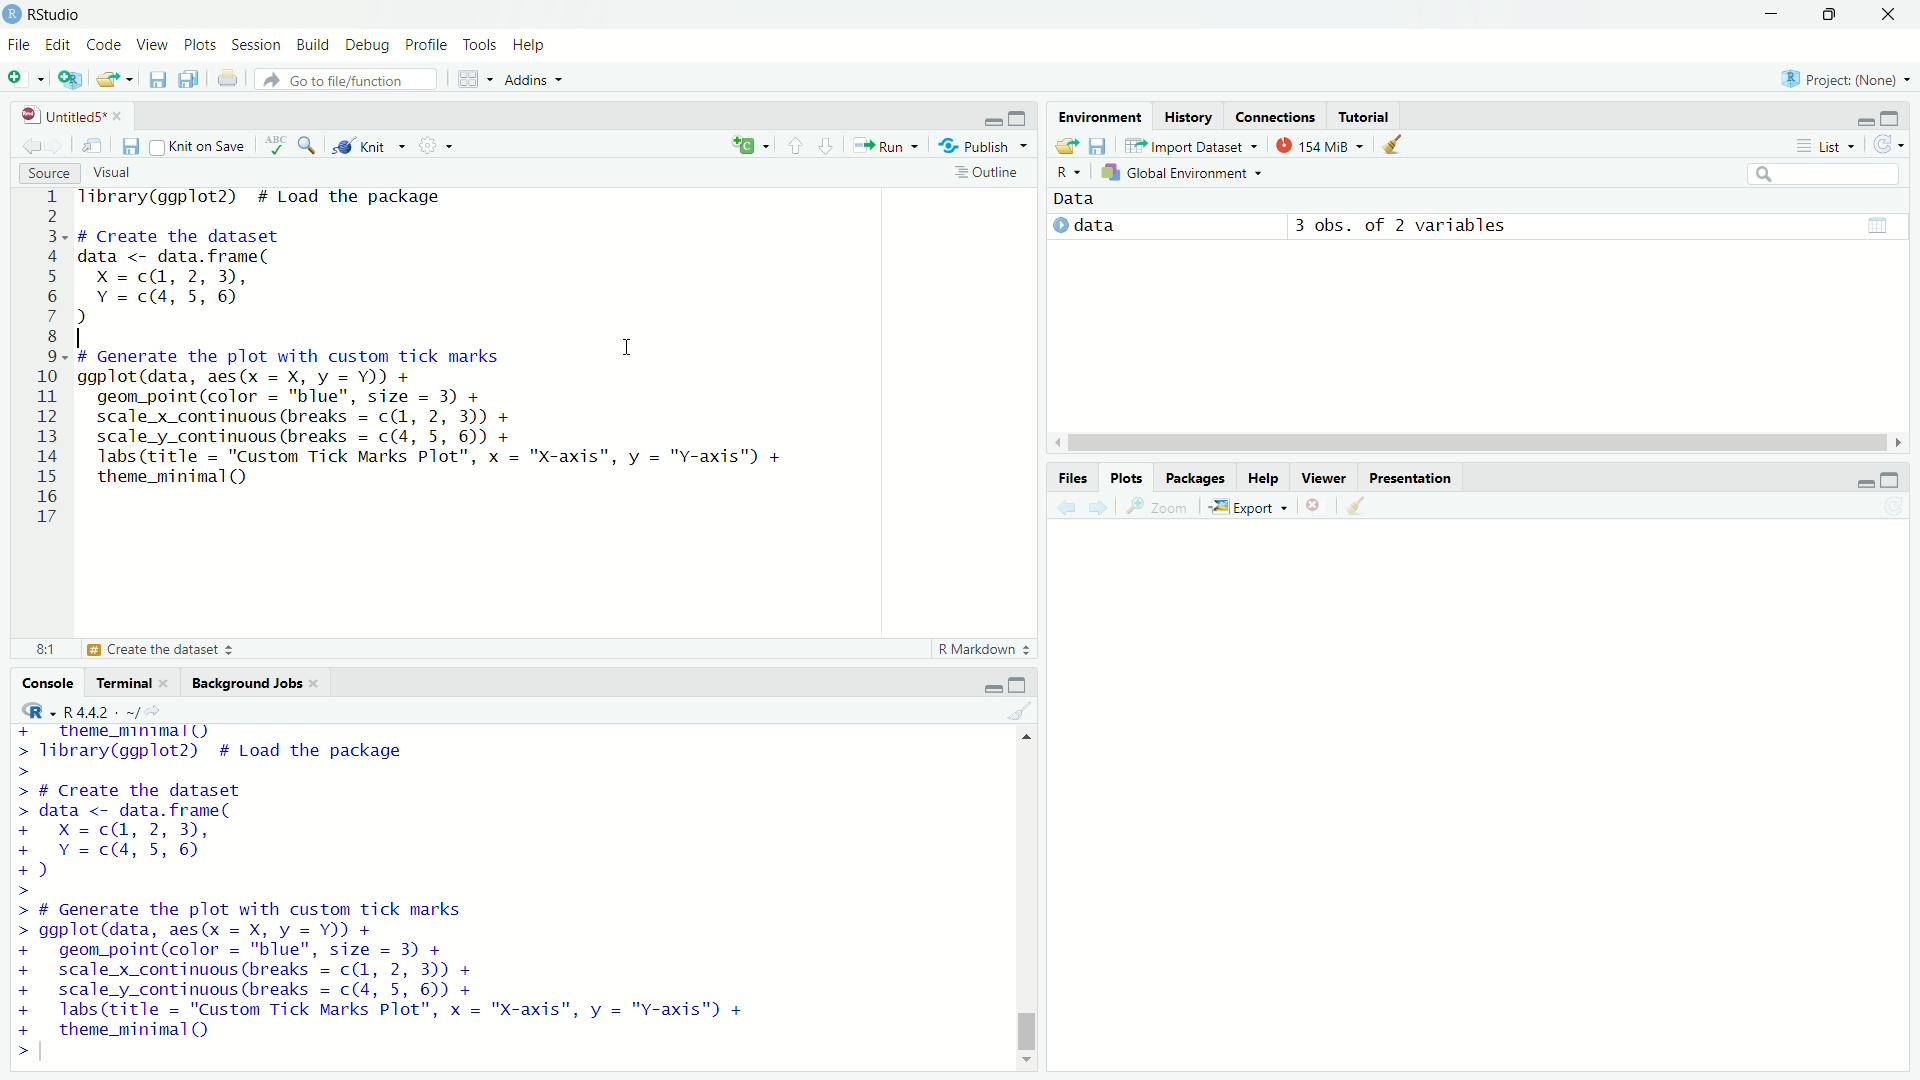  I want to click on logo, so click(12, 15).